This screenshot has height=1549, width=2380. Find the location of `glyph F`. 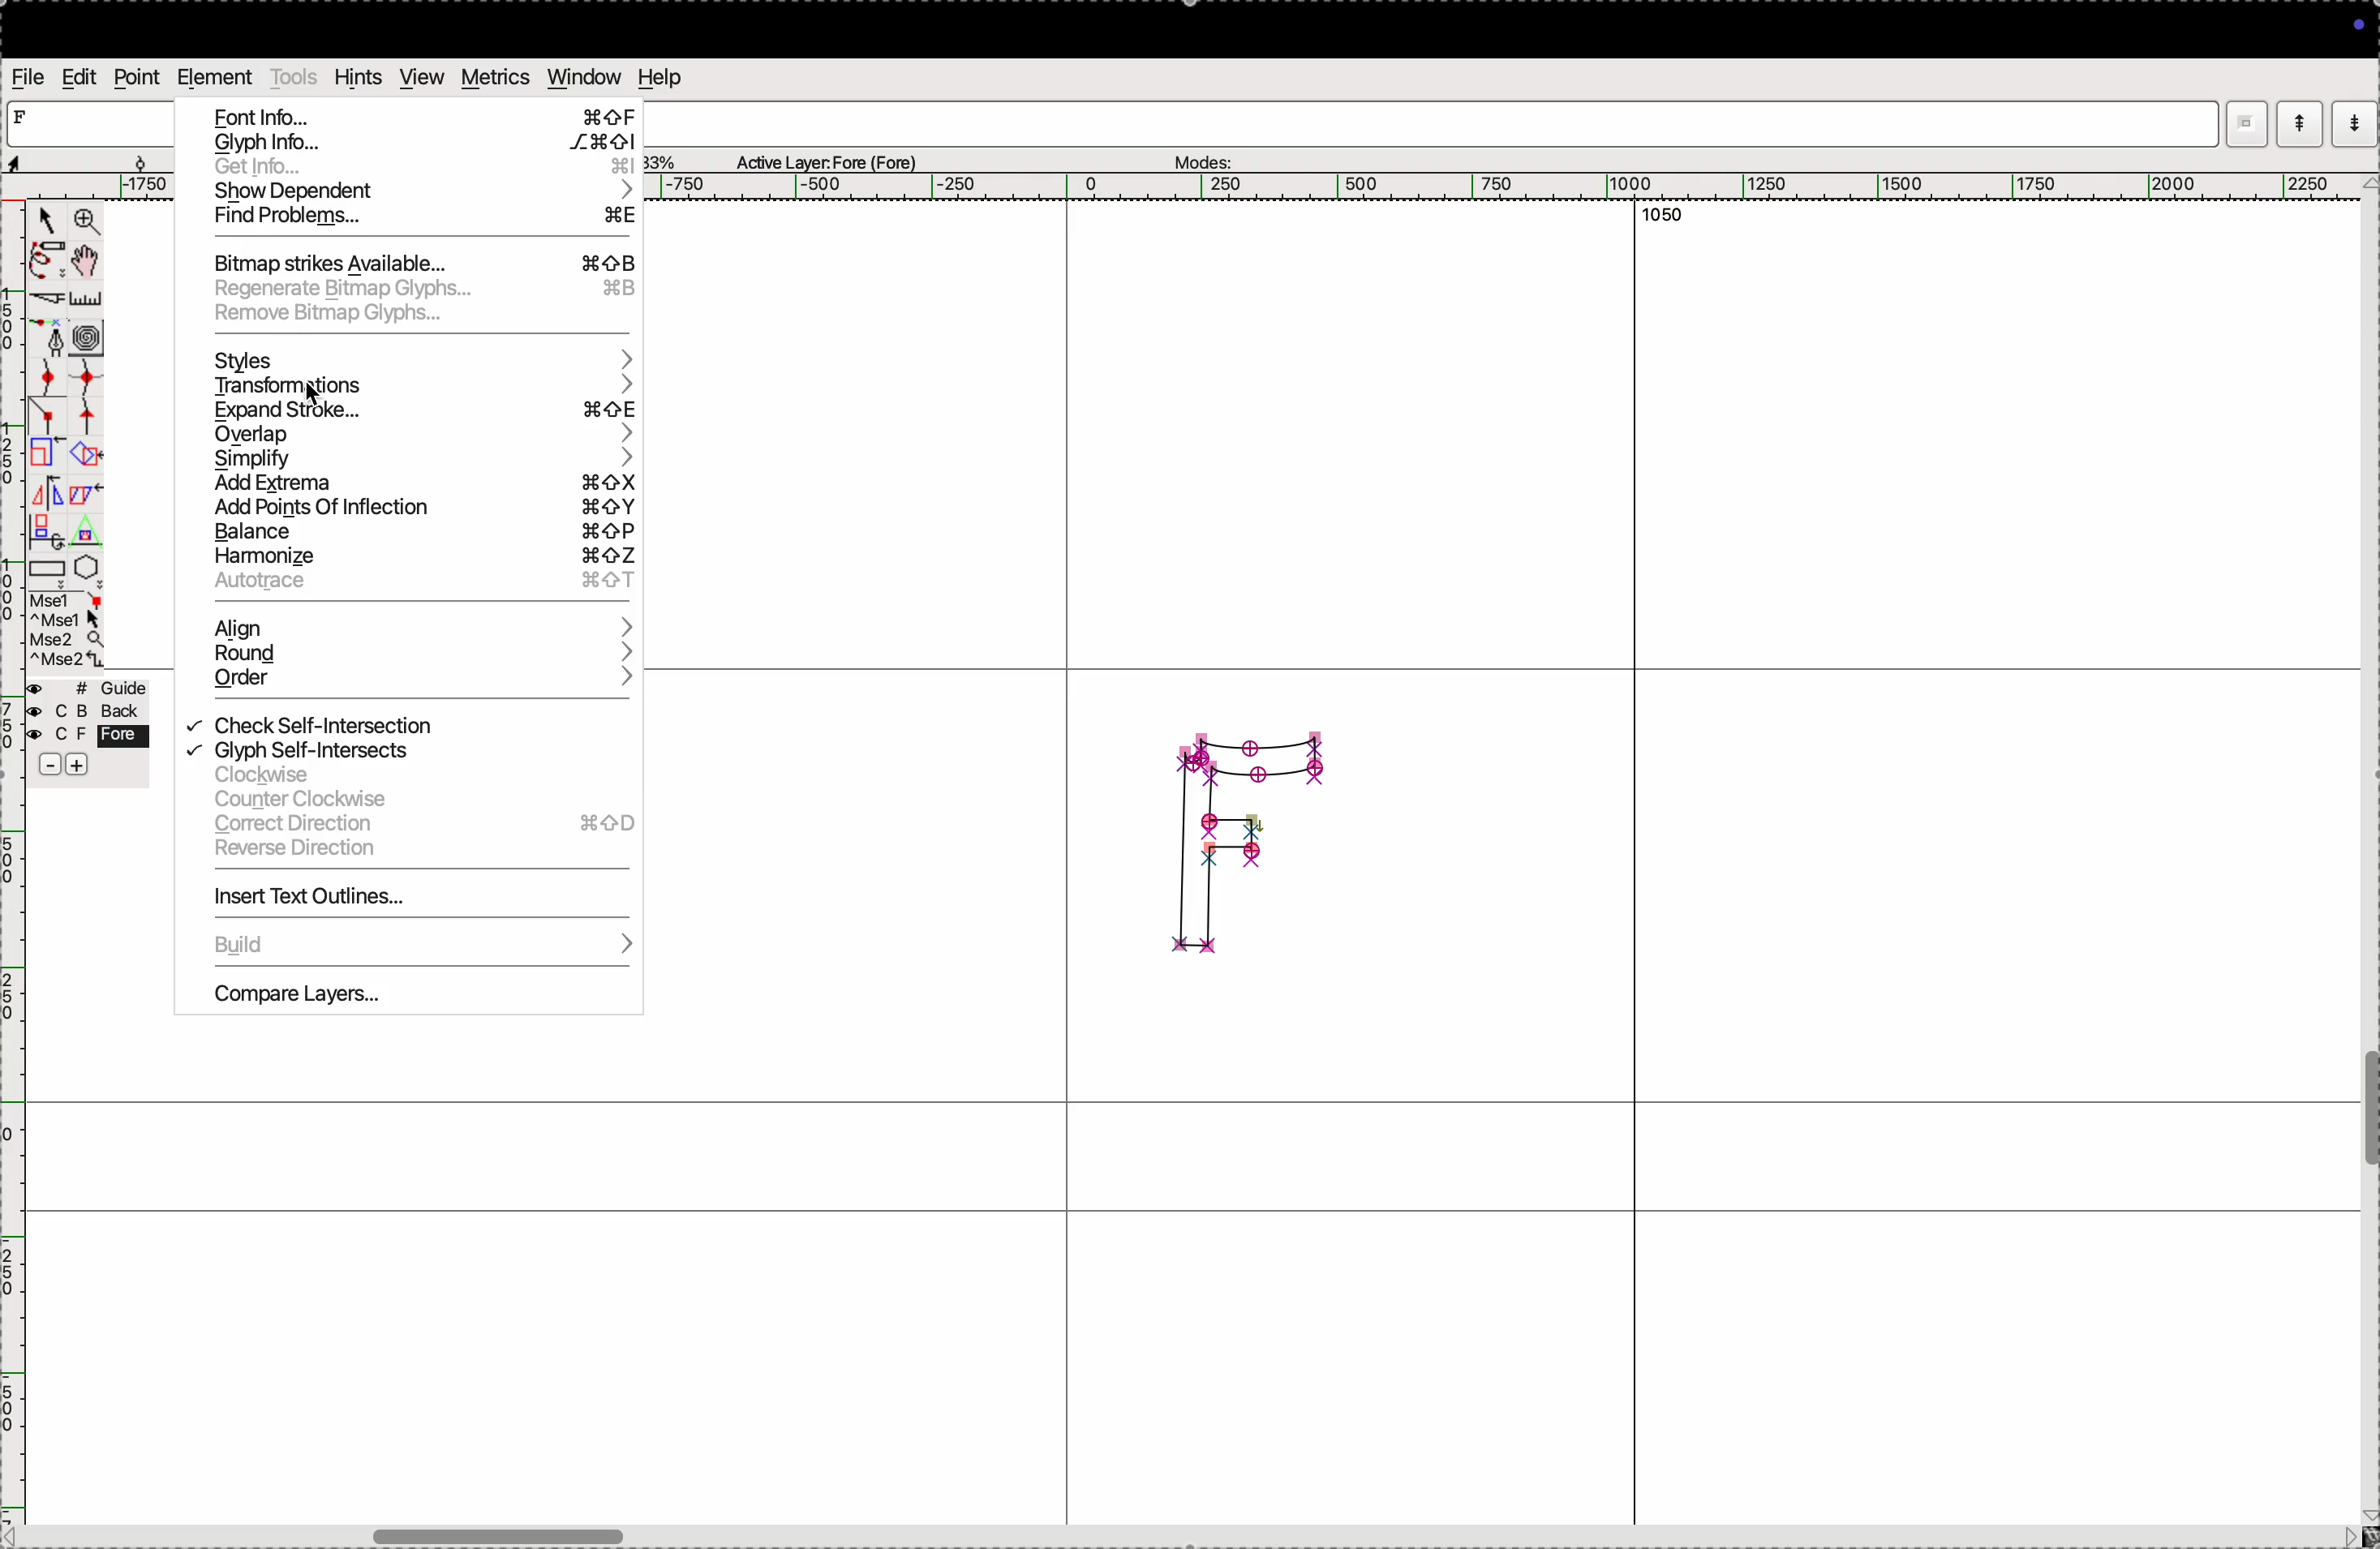

glyph F is located at coordinates (1246, 842).